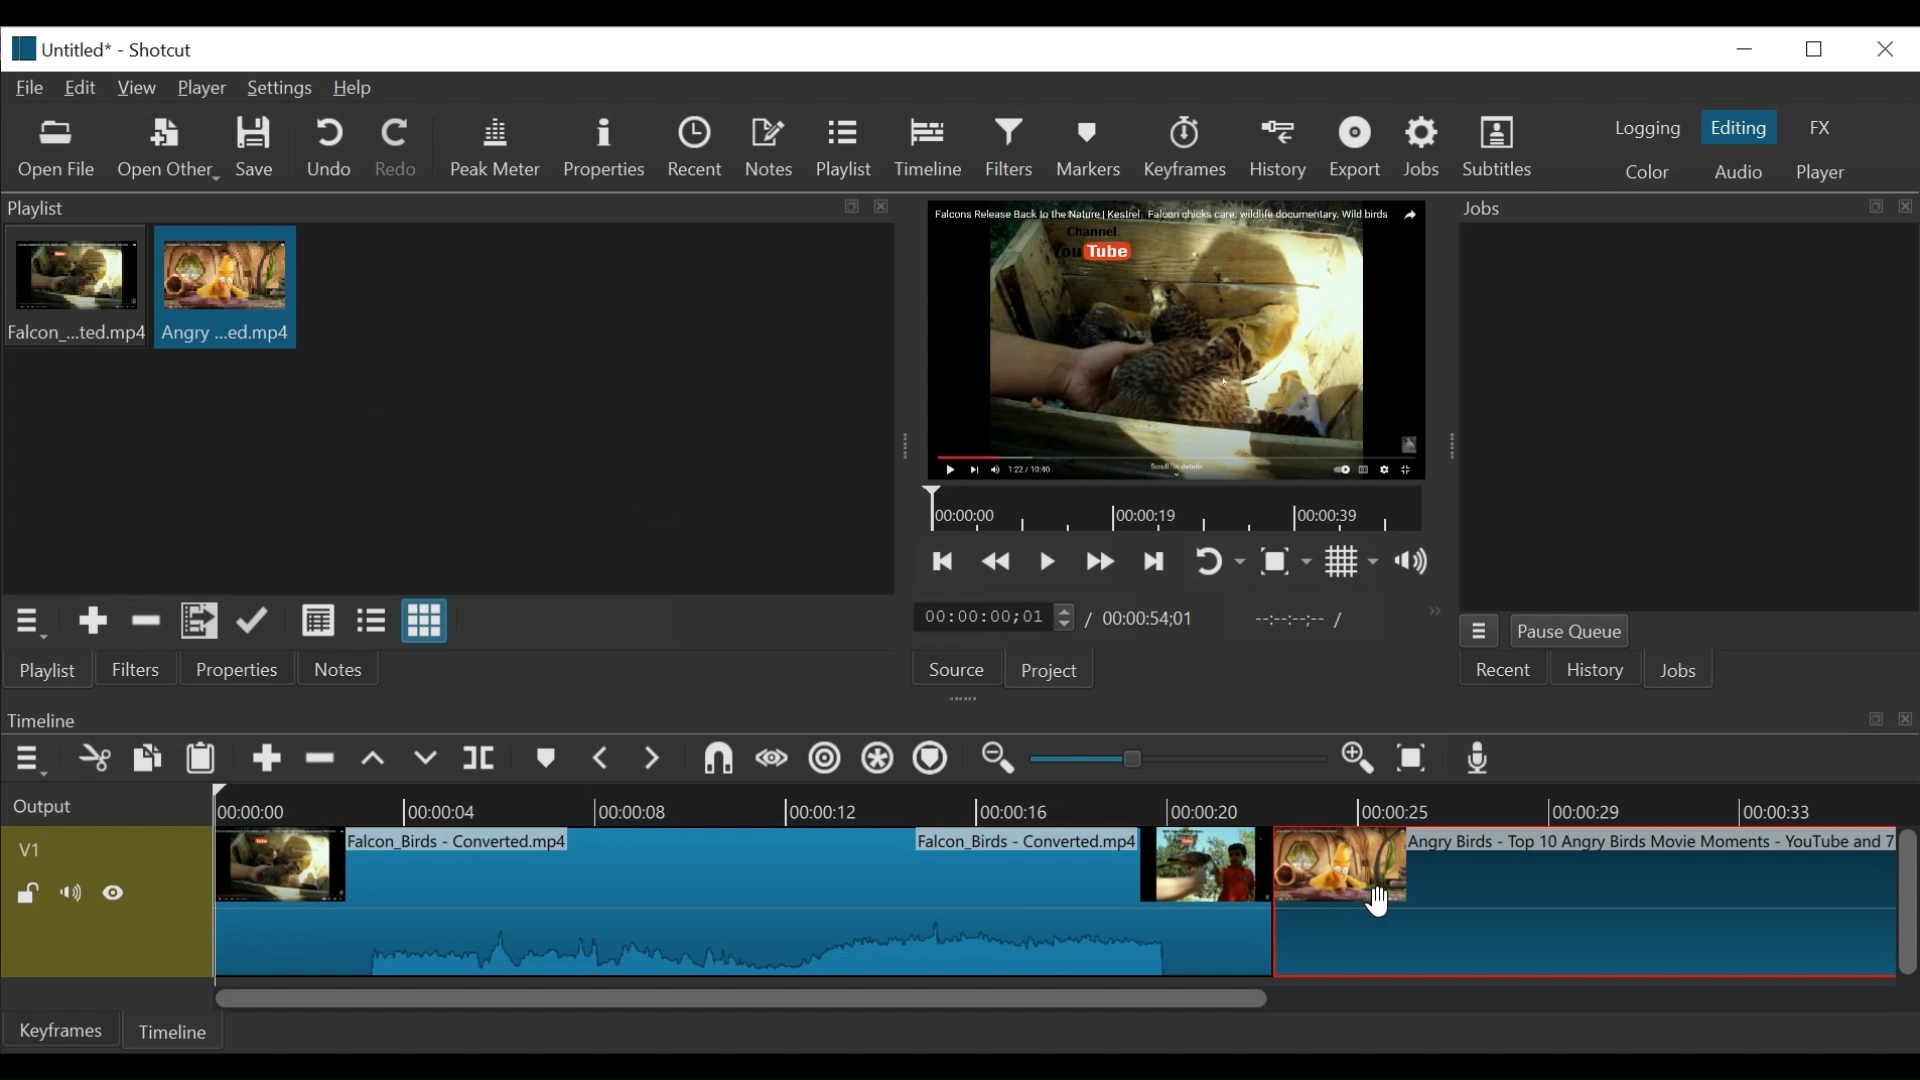 This screenshot has height=1080, width=1920. I want to click on current duration, so click(997, 618).